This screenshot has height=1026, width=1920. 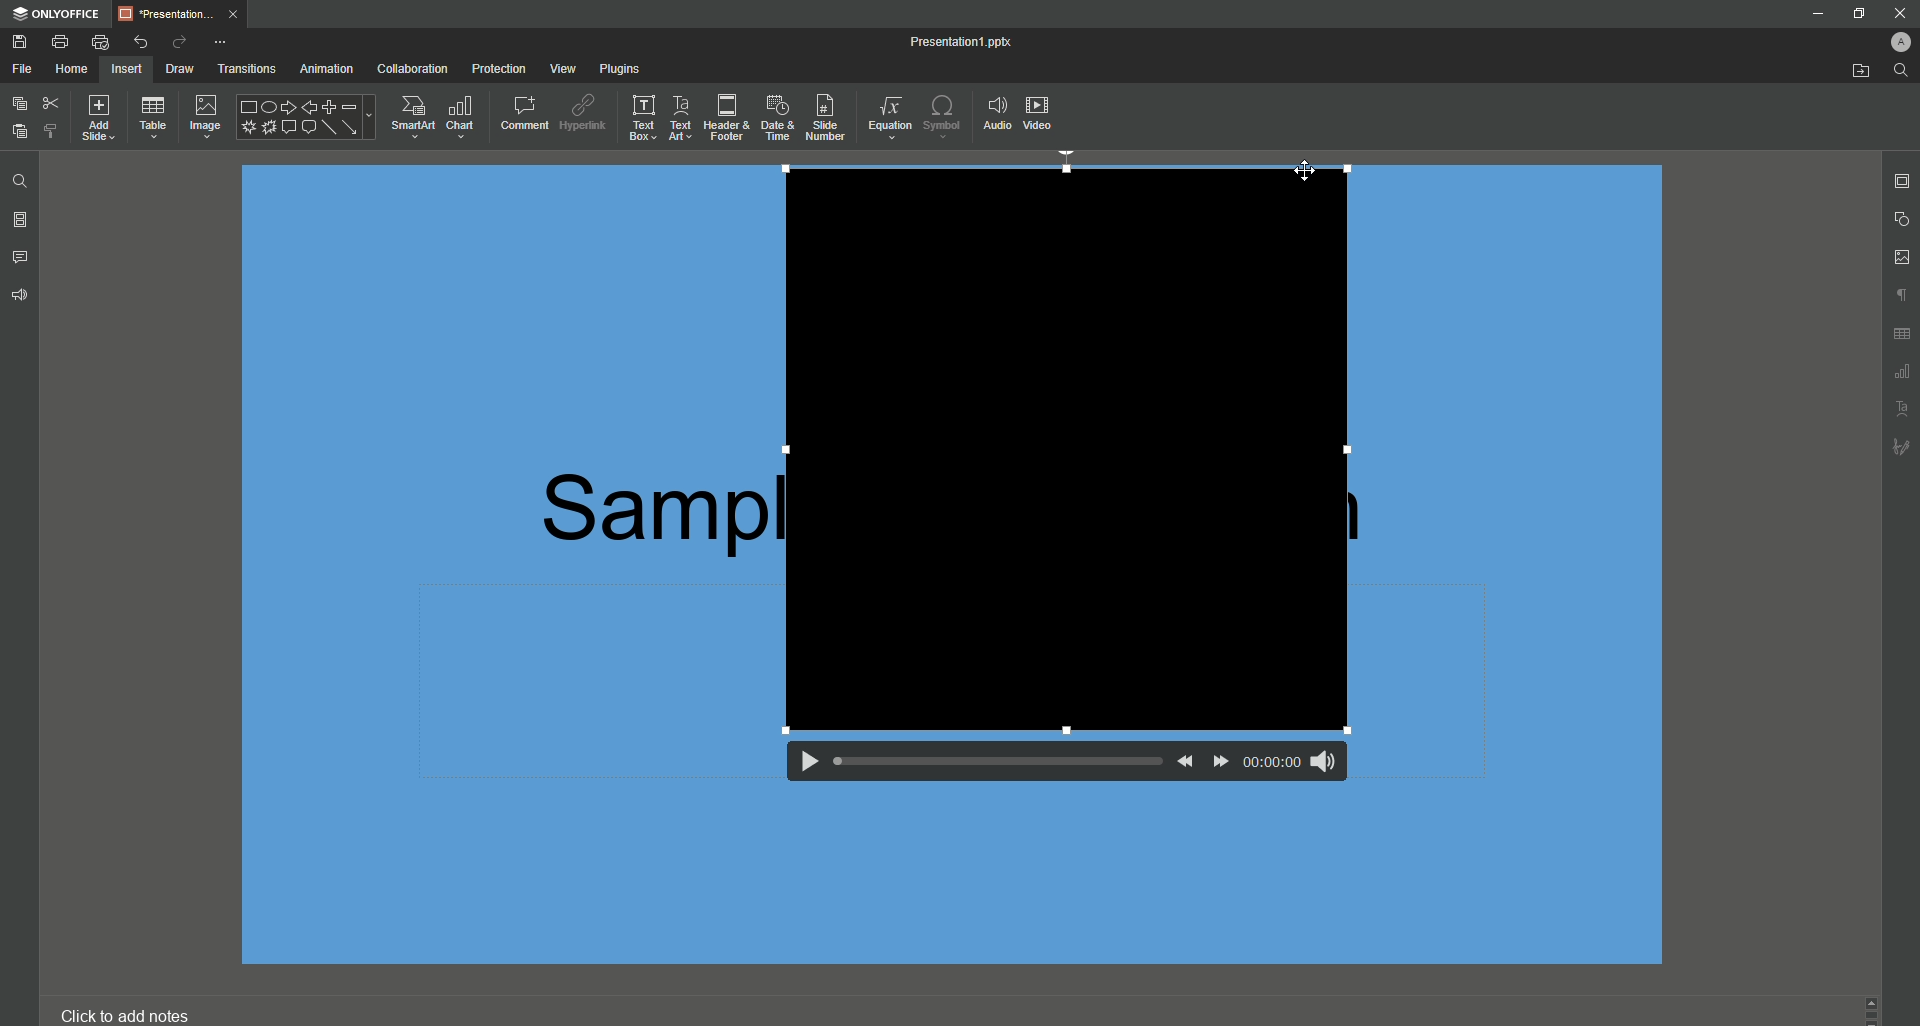 I want to click on Protection, so click(x=499, y=69).